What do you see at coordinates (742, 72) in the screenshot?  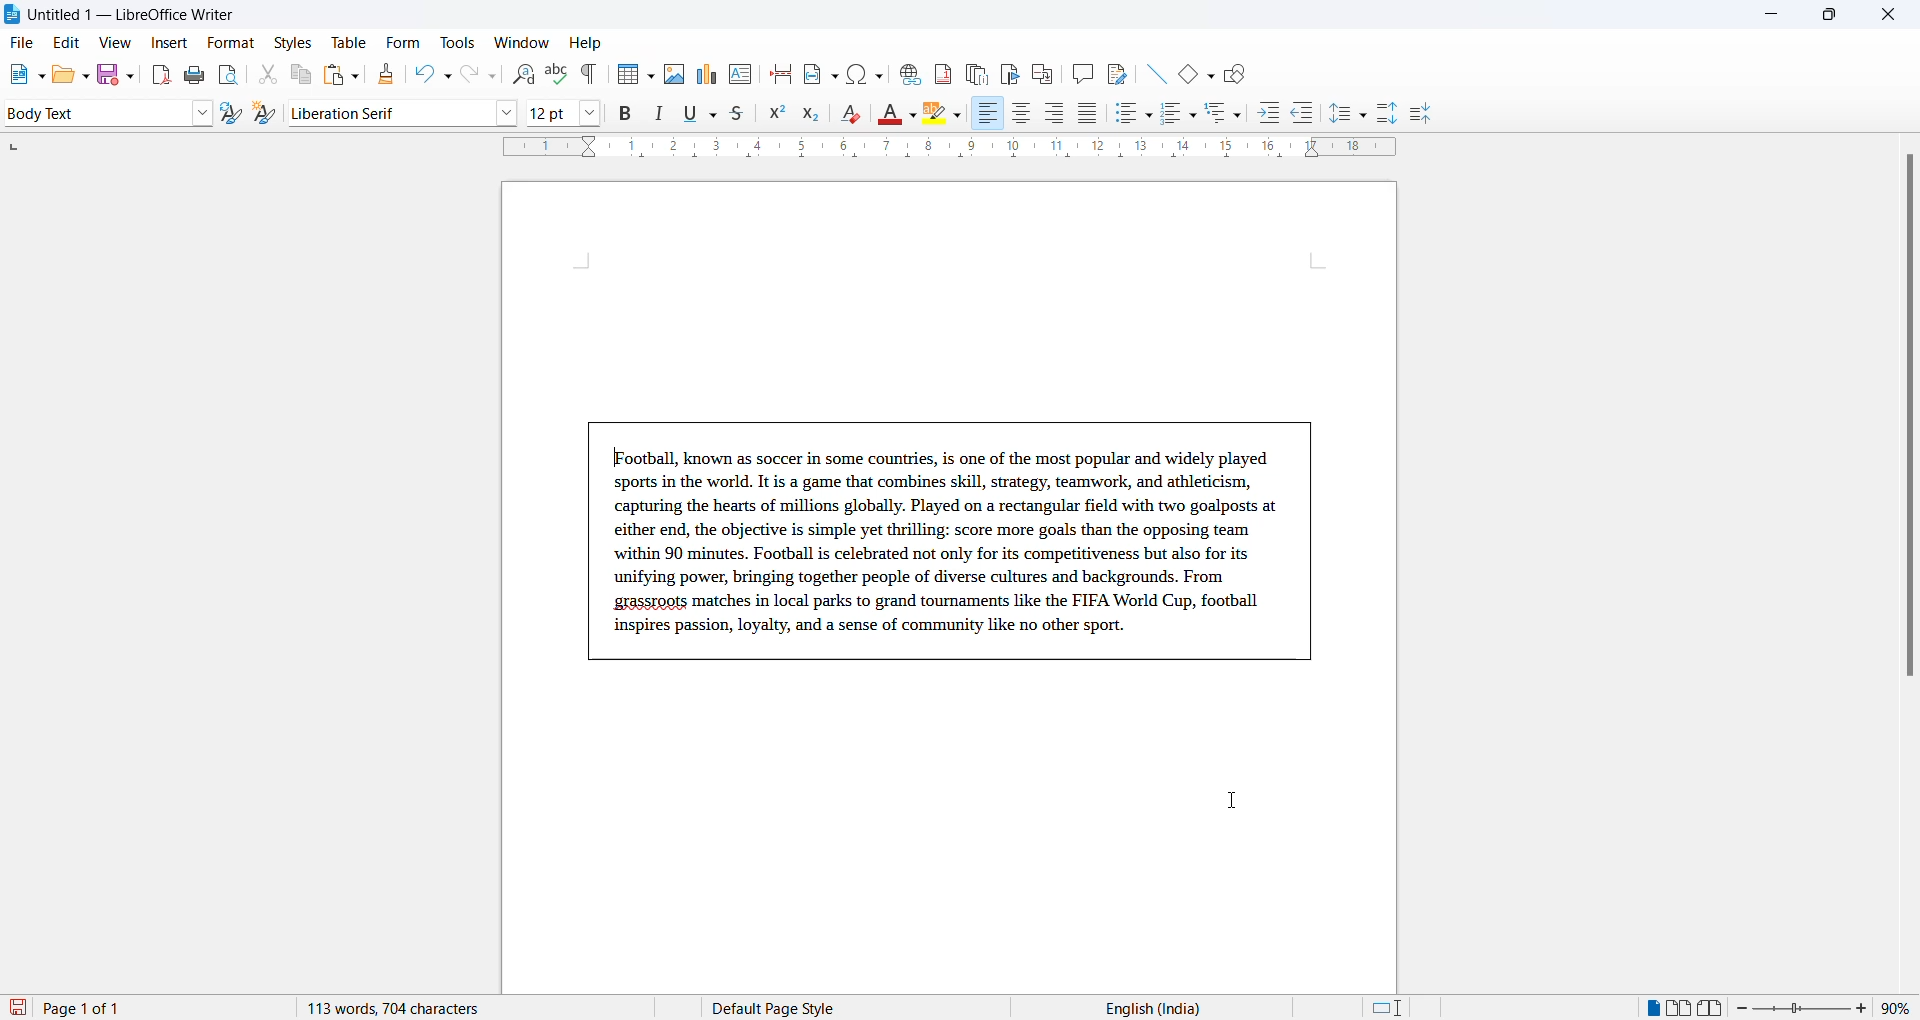 I see `insert text` at bounding box center [742, 72].